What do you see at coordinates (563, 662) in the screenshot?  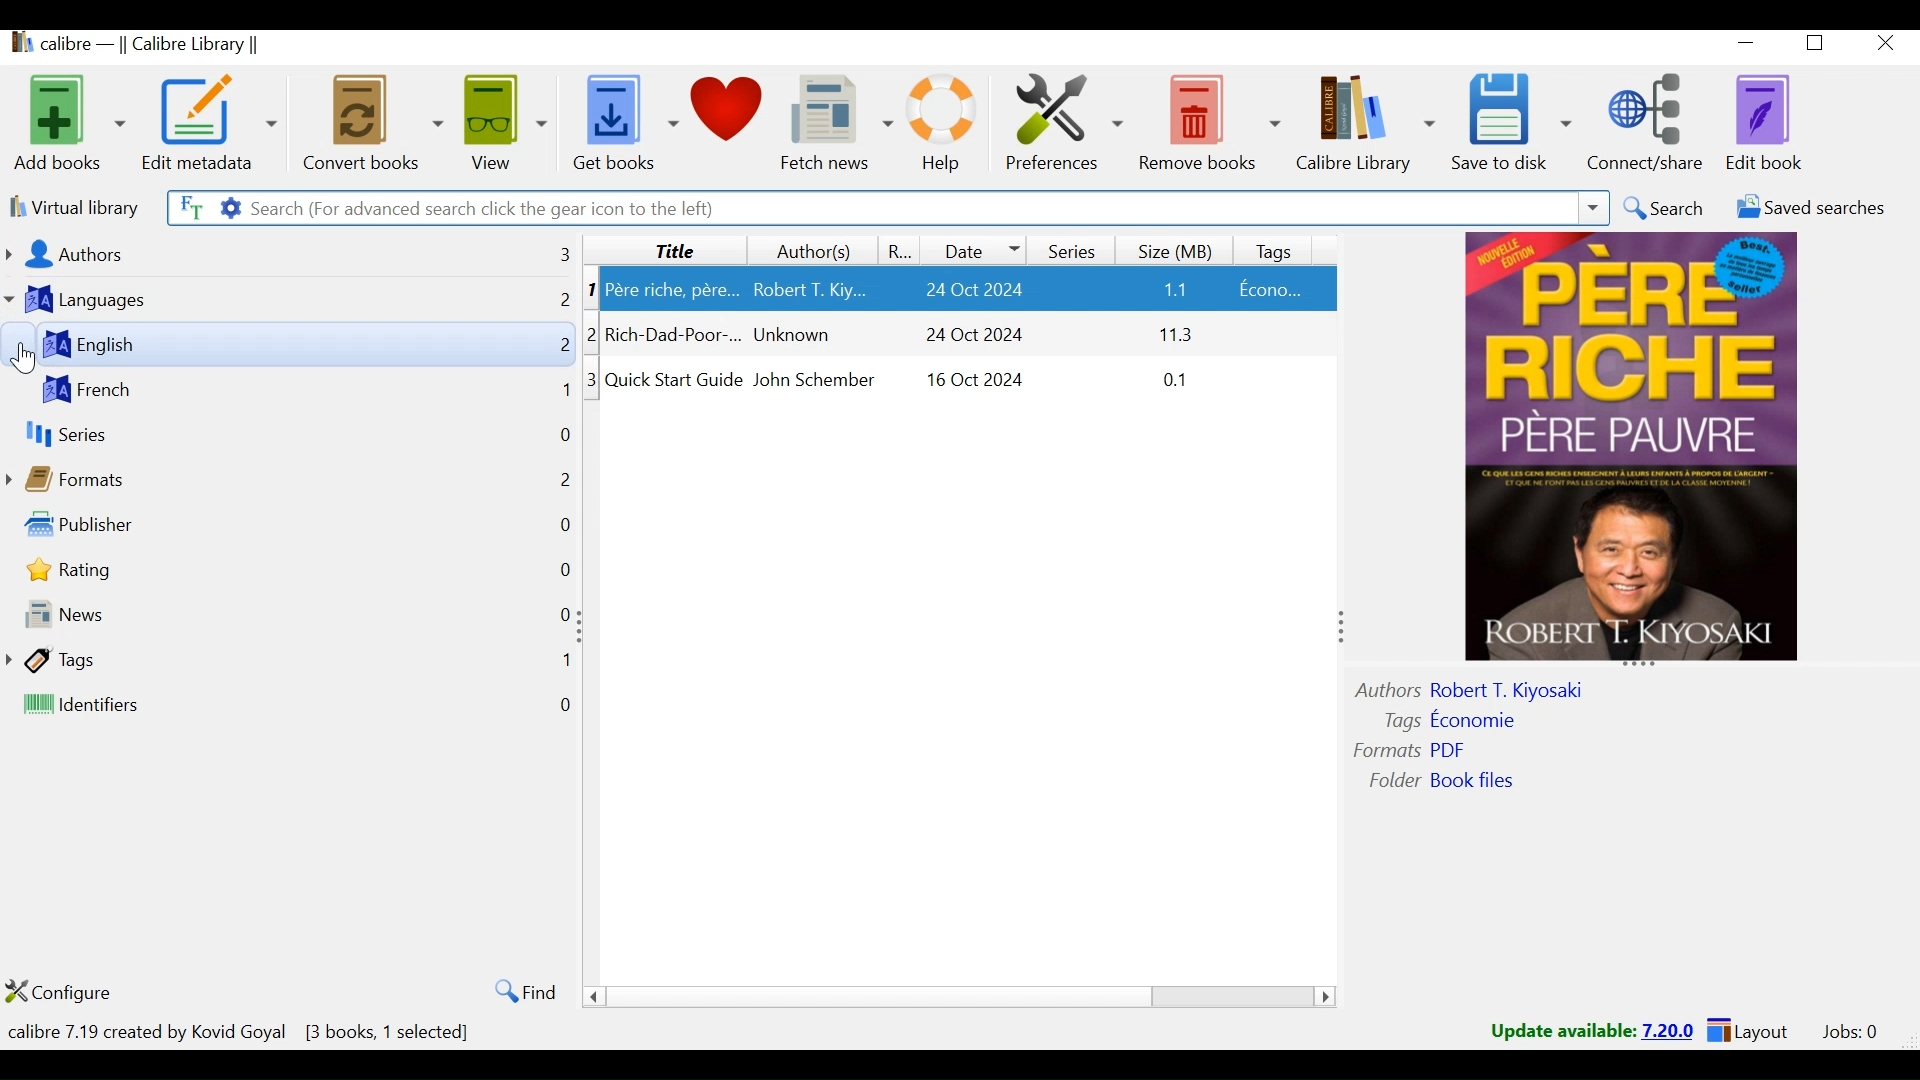 I see `1` at bounding box center [563, 662].